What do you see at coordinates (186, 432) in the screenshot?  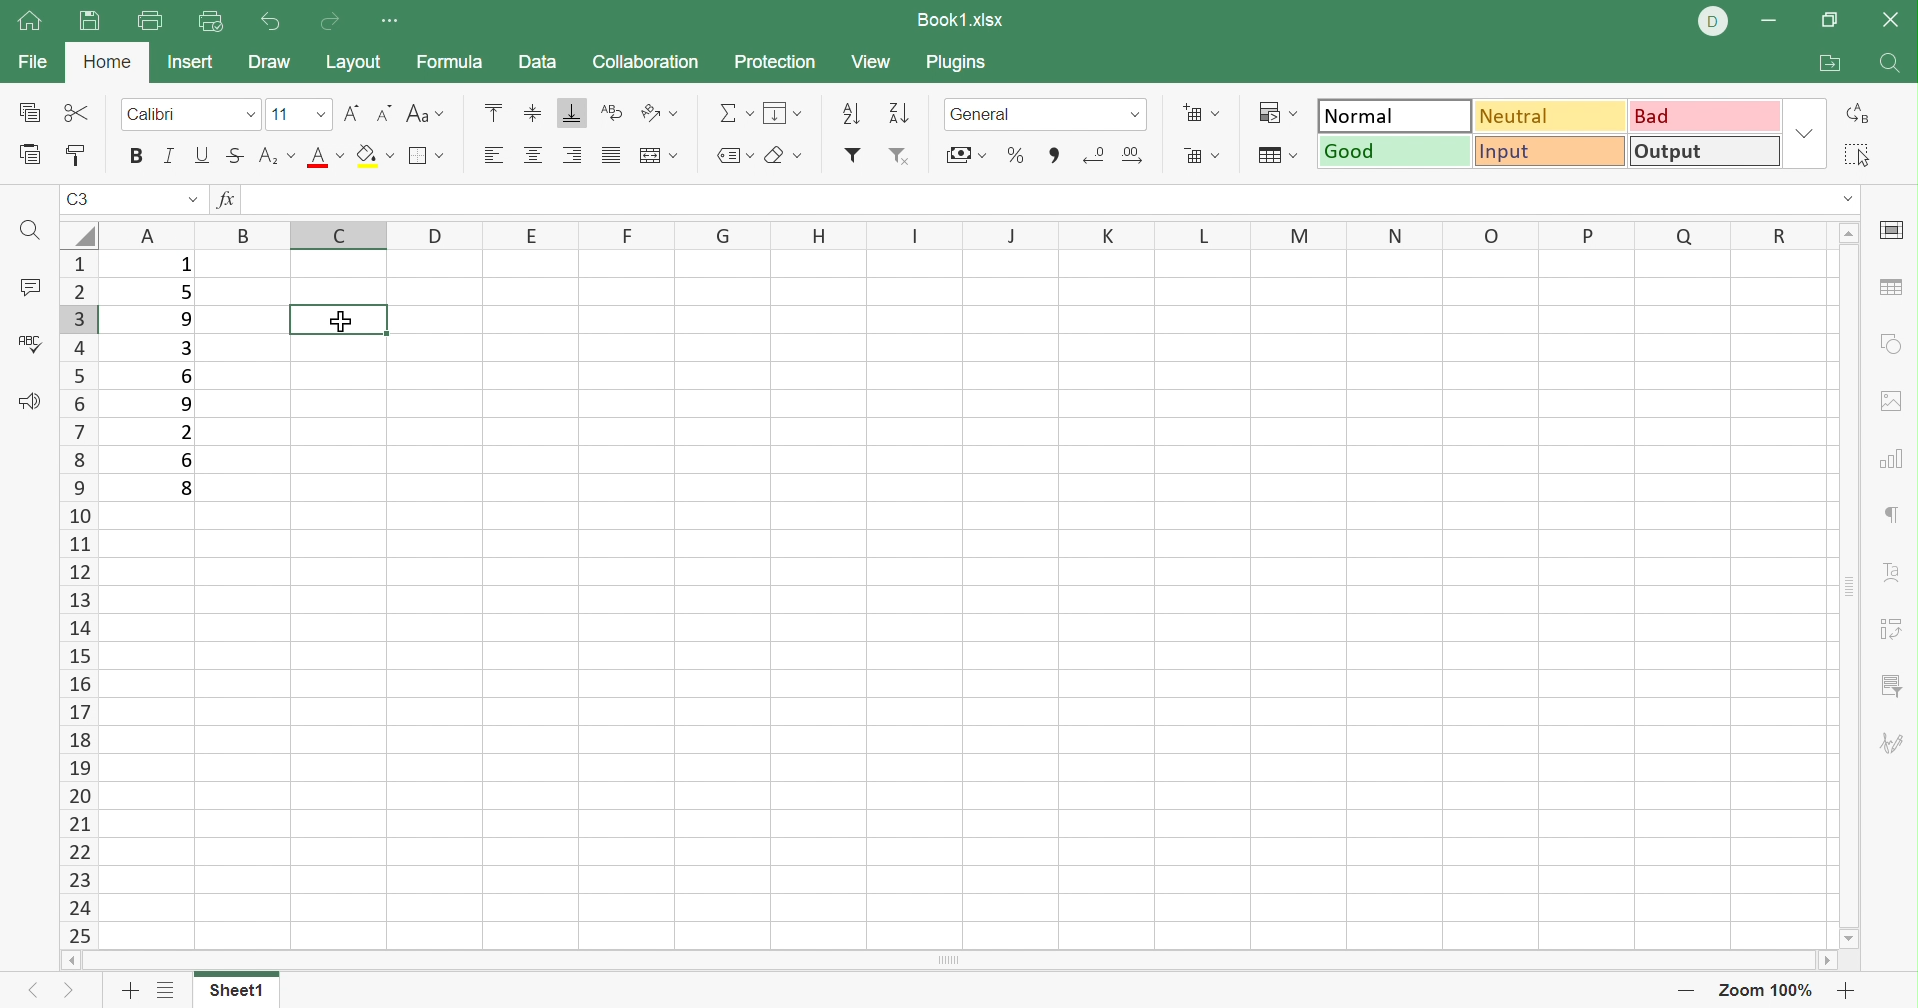 I see `2` at bounding box center [186, 432].